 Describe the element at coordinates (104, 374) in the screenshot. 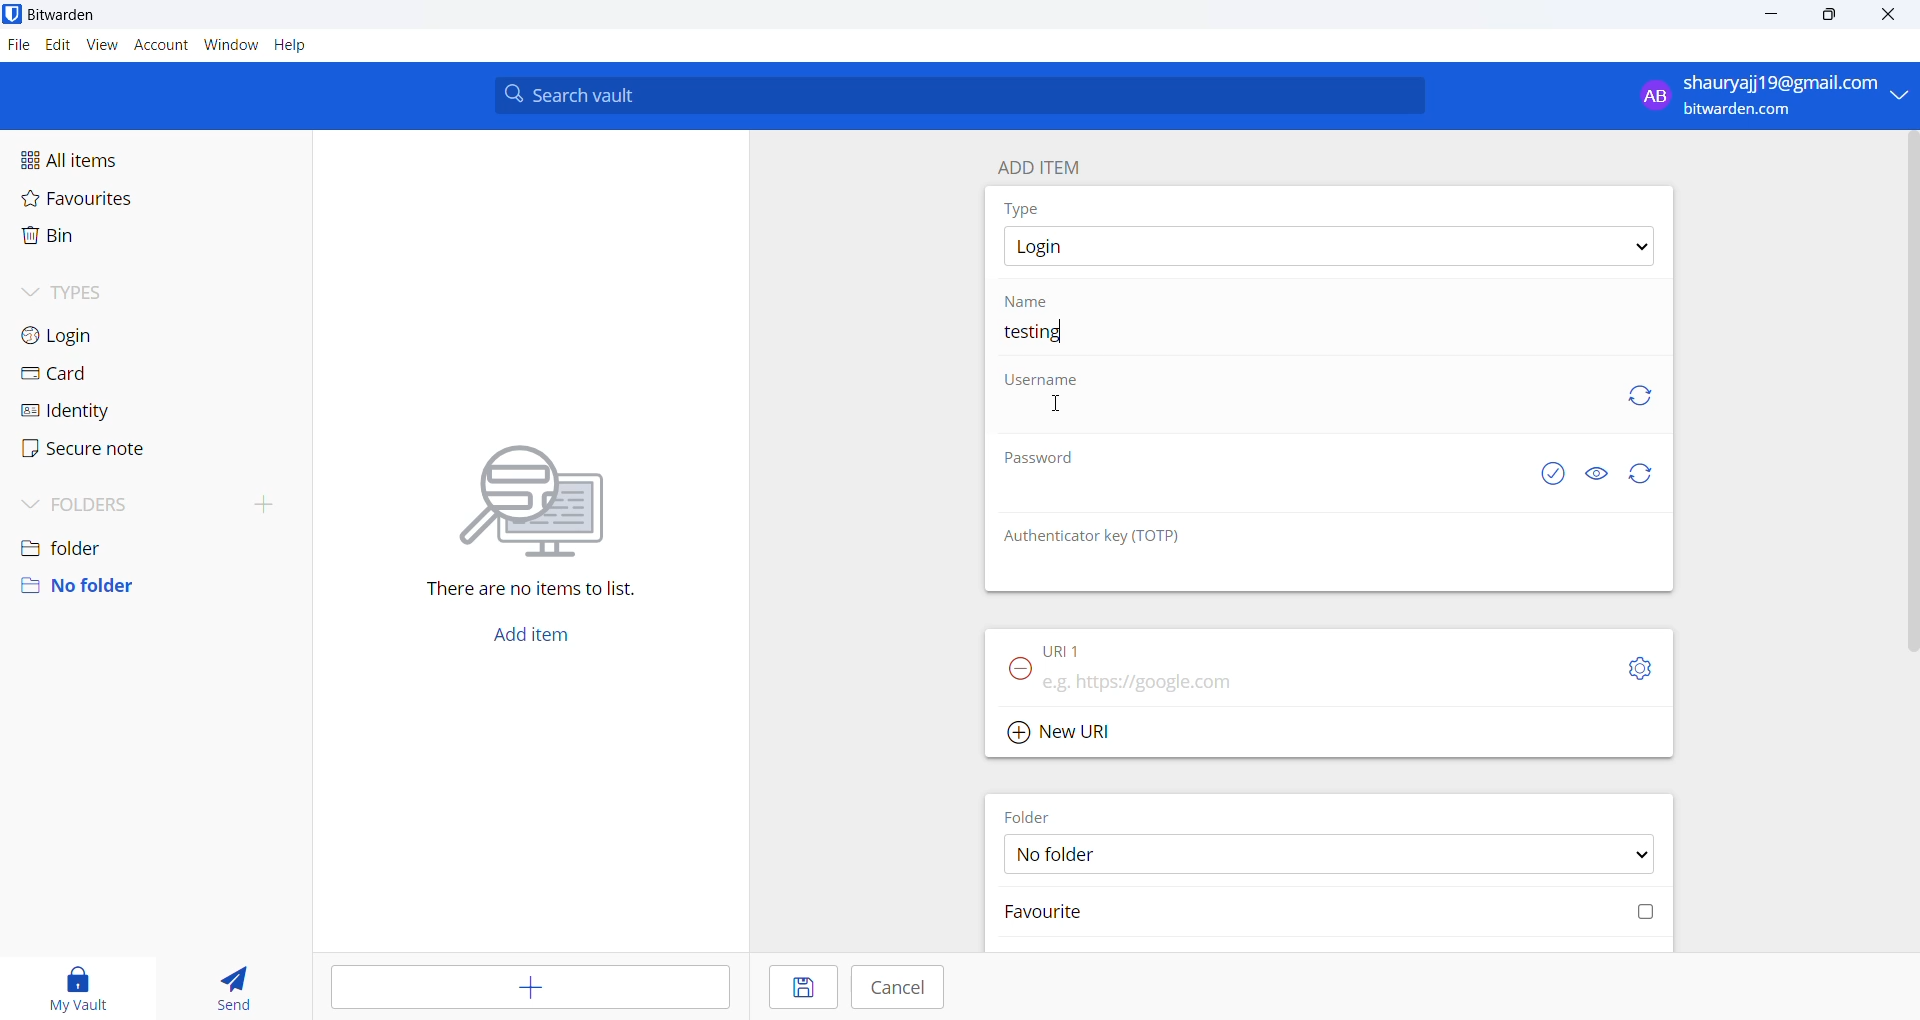

I see `card` at that location.